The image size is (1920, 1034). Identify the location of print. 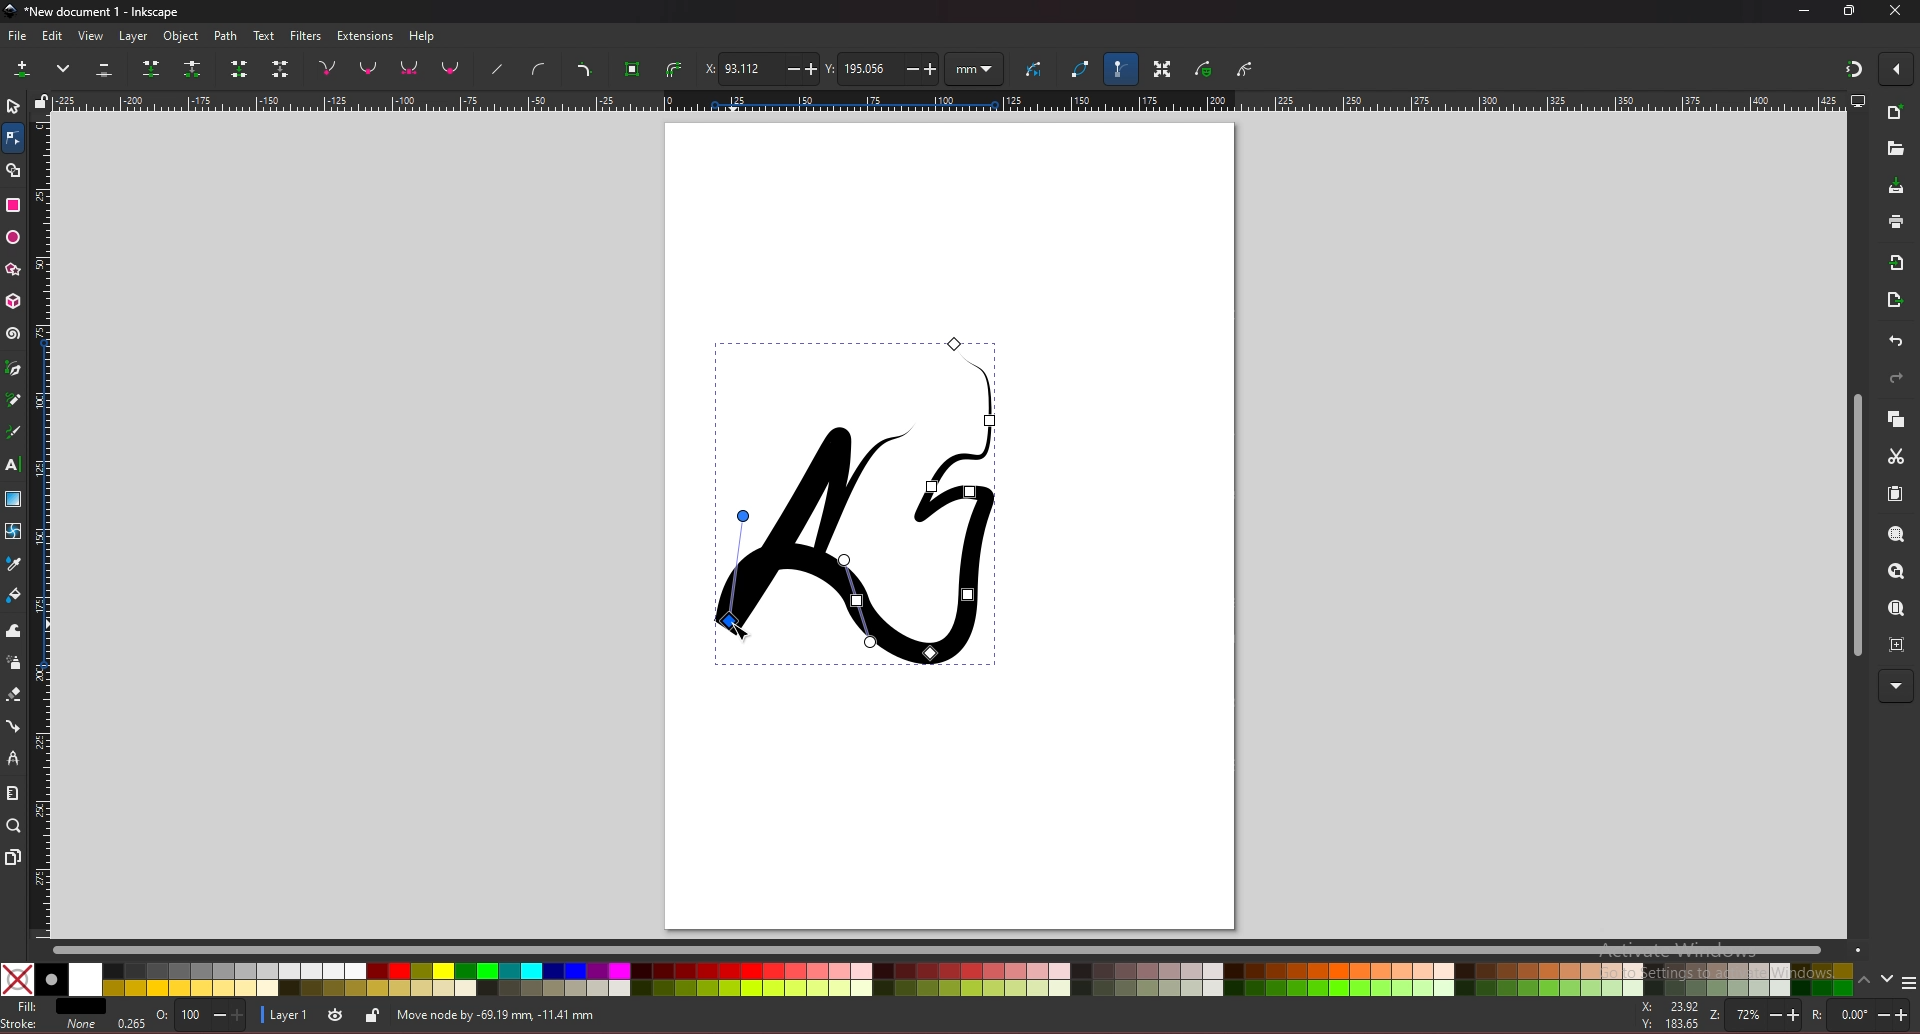
(1897, 222).